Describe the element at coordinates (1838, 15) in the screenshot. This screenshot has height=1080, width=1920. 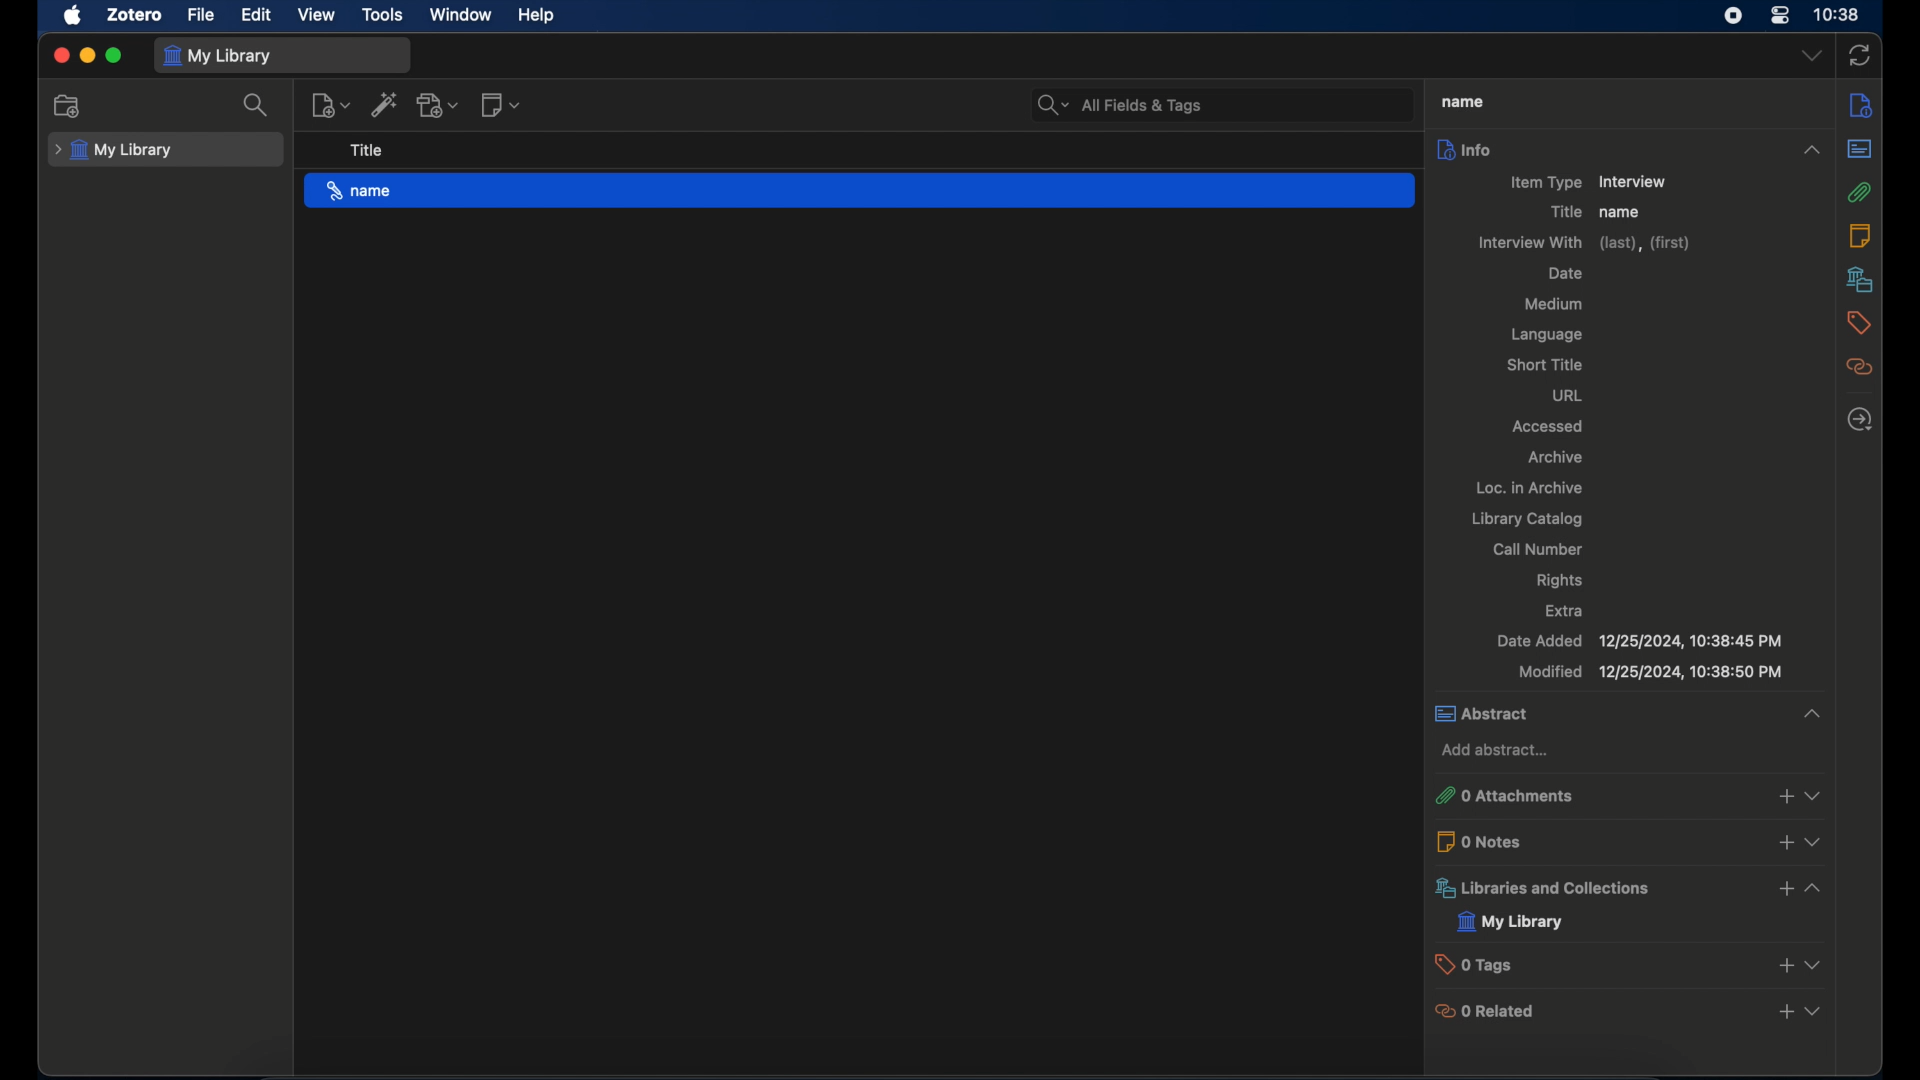
I see `time` at that location.